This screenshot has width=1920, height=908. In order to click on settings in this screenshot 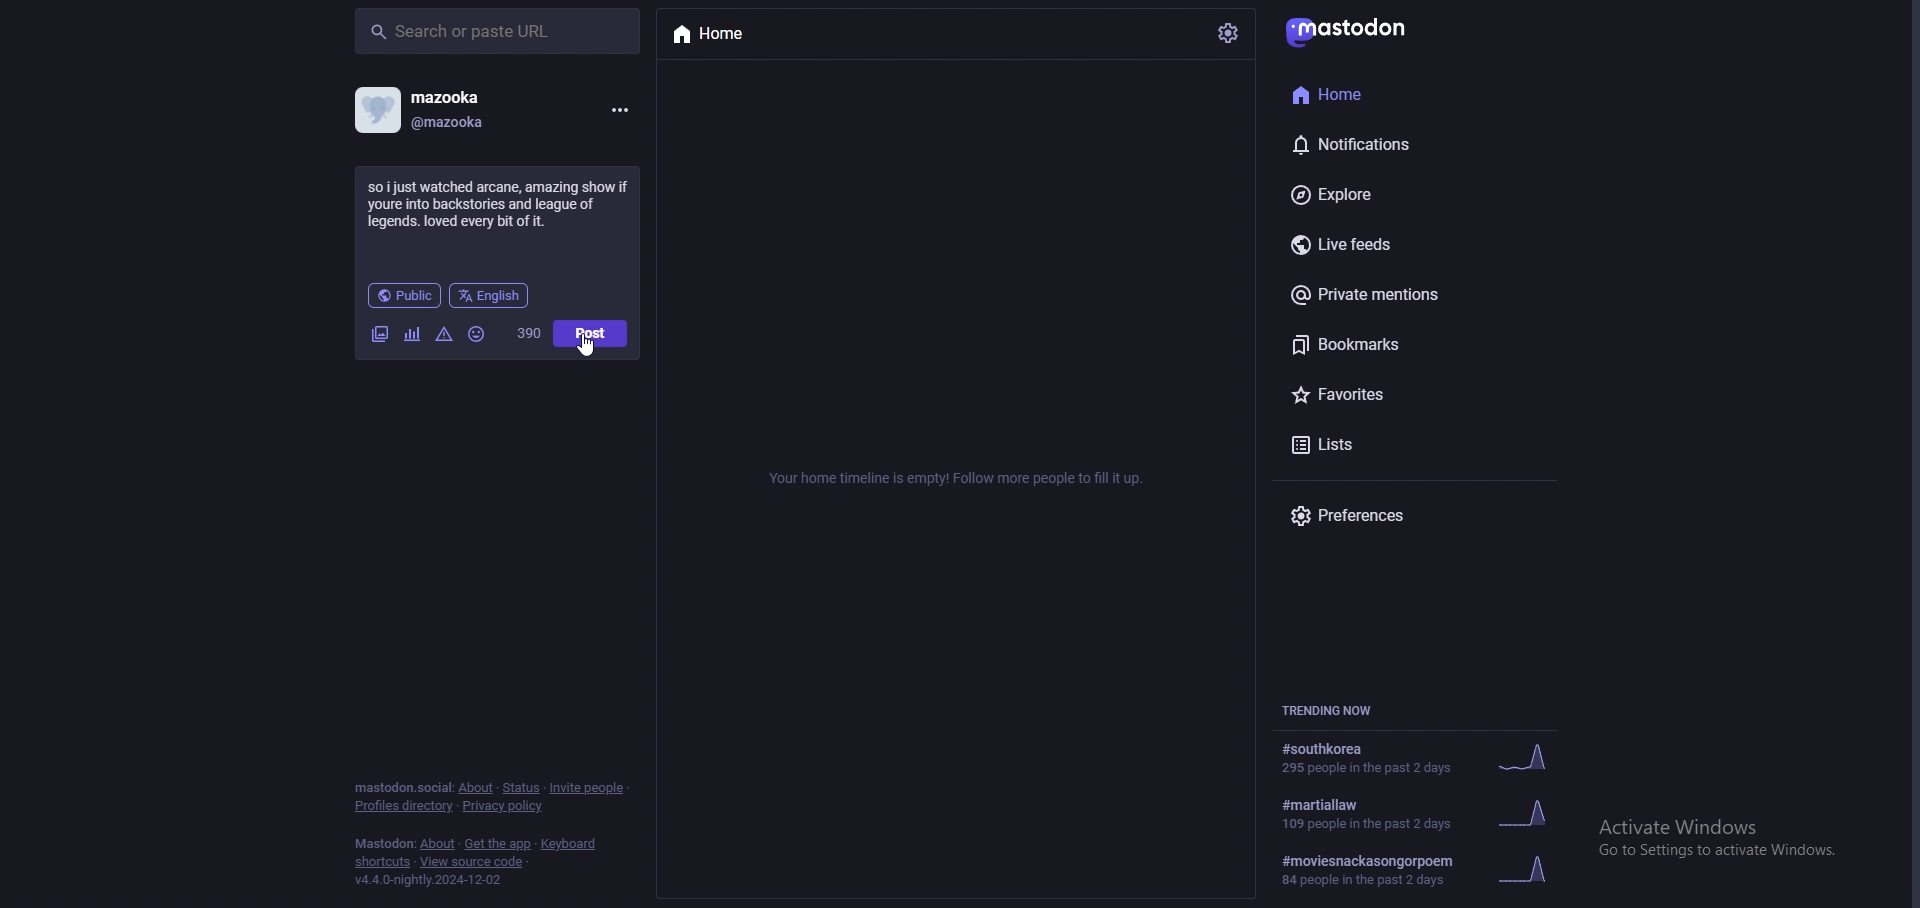, I will do `click(1230, 33)`.